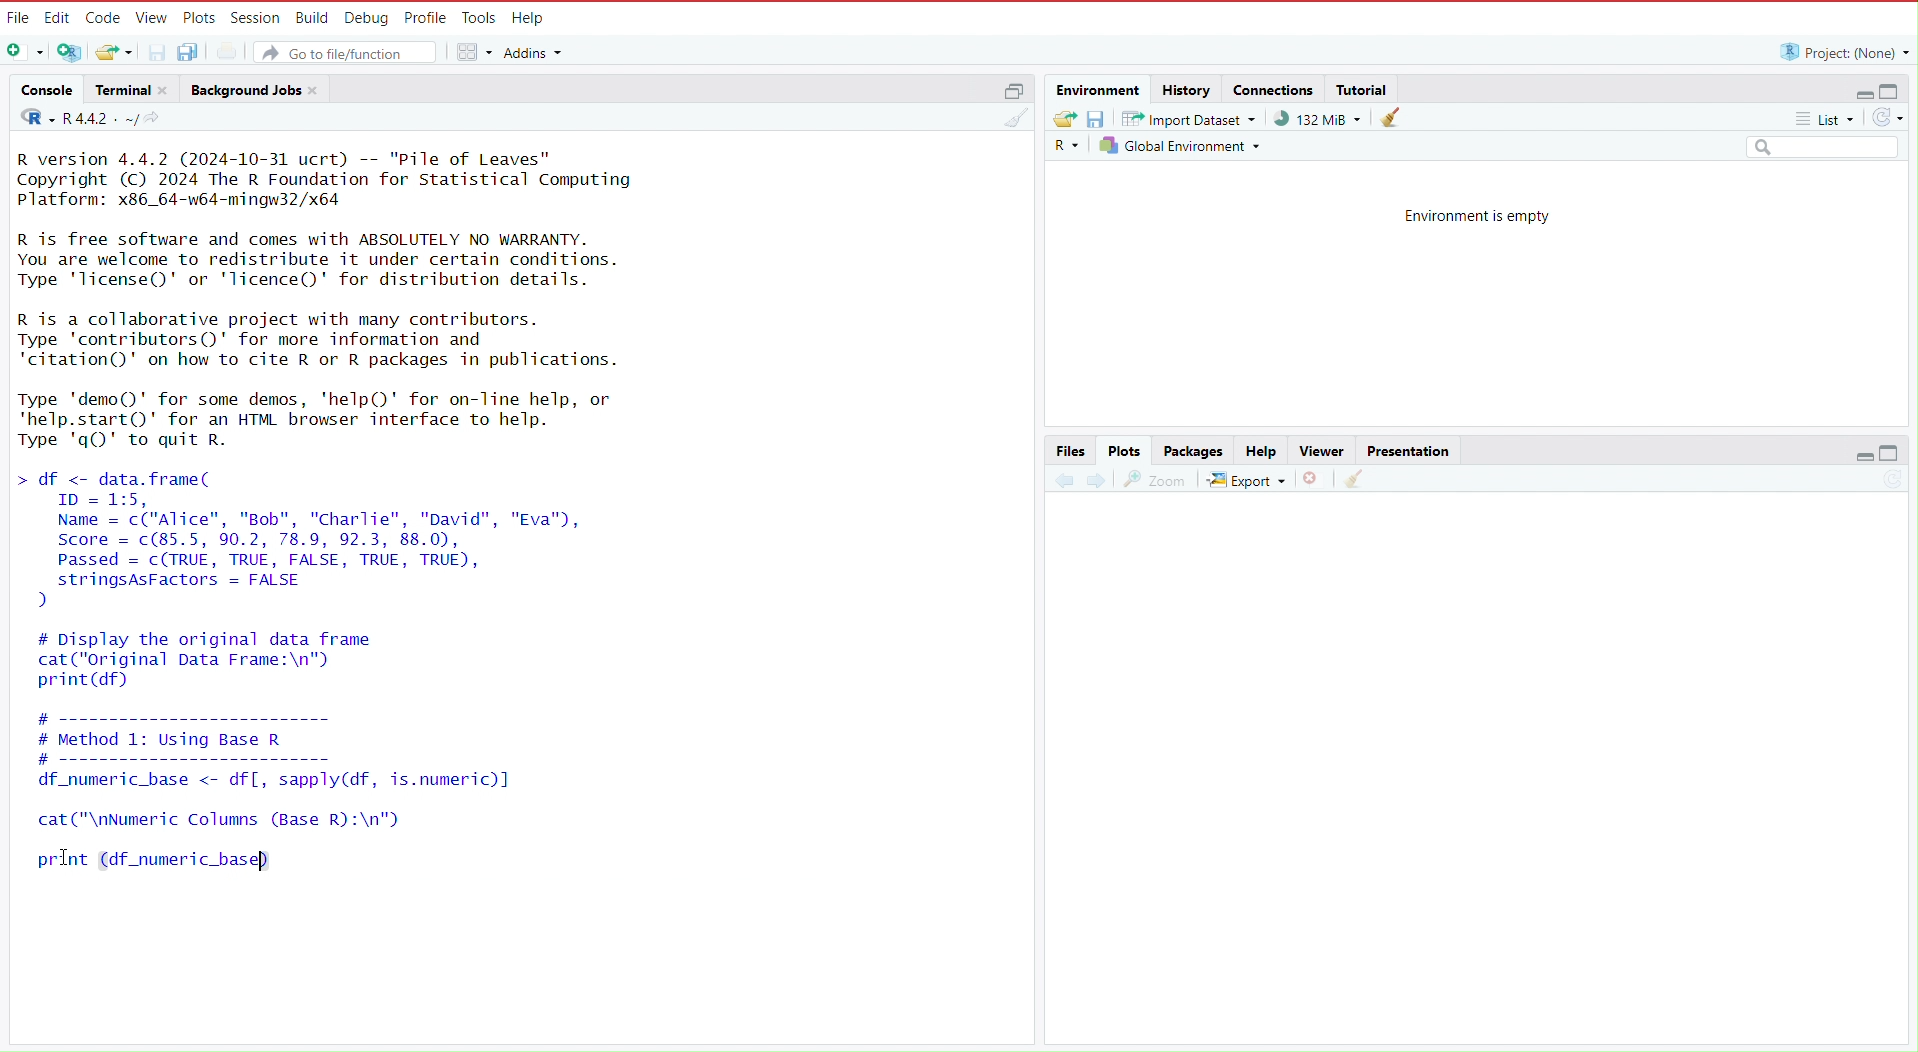  Describe the element at coordinates (1011, 88) in the screenshot. I see `maximize` at that location.